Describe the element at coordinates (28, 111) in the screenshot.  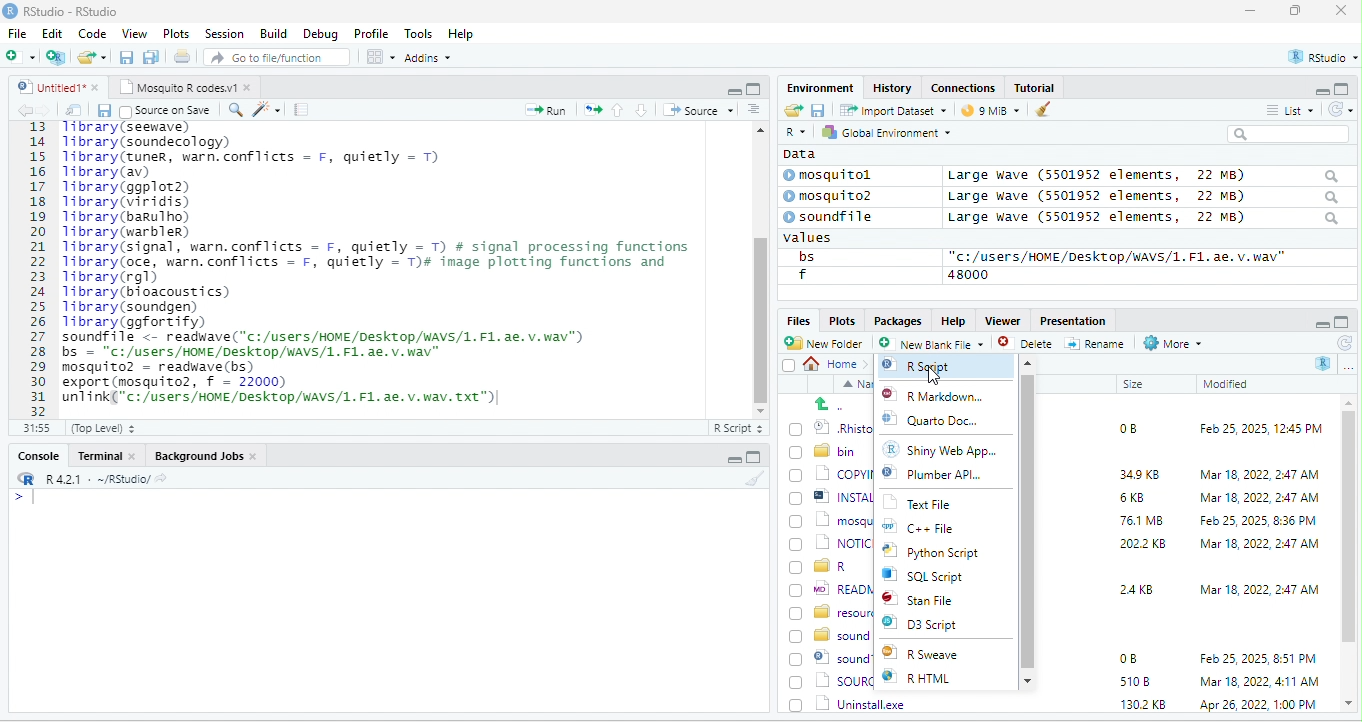
I see `back` at that location.